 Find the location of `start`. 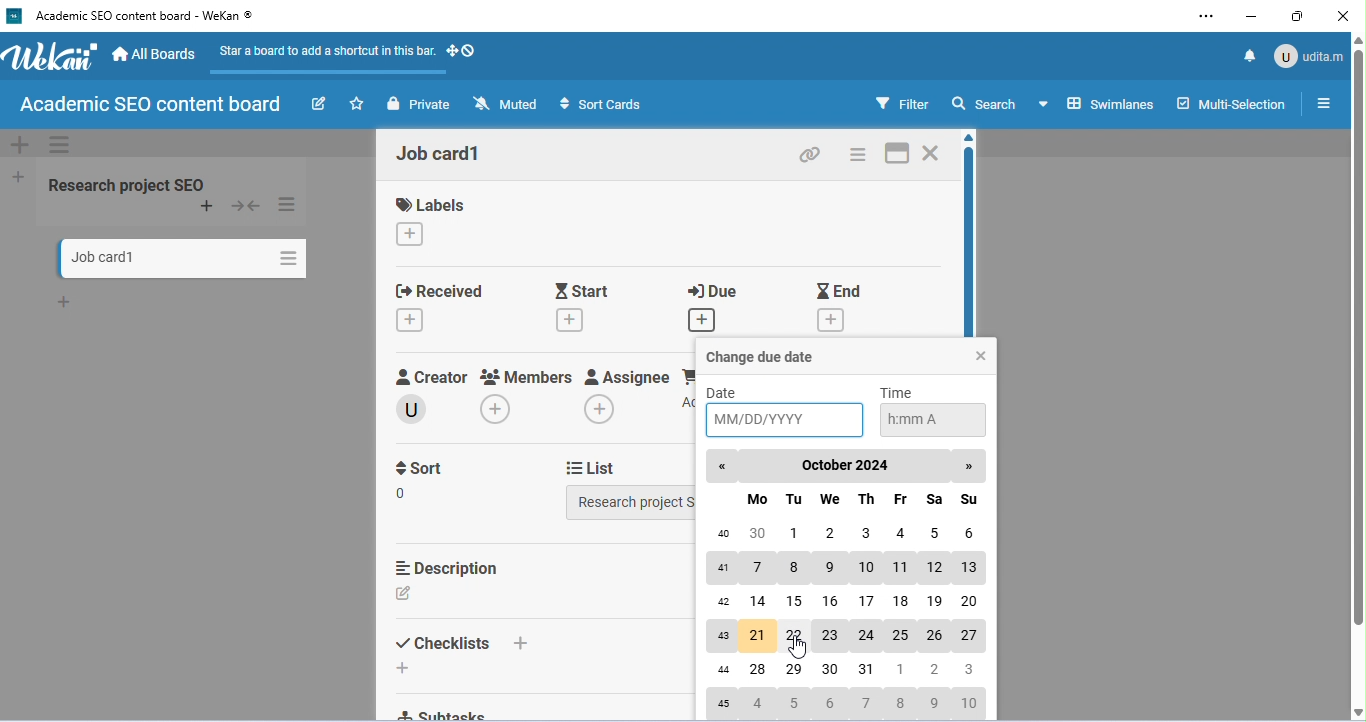

start is located at coordinates (587, 290).